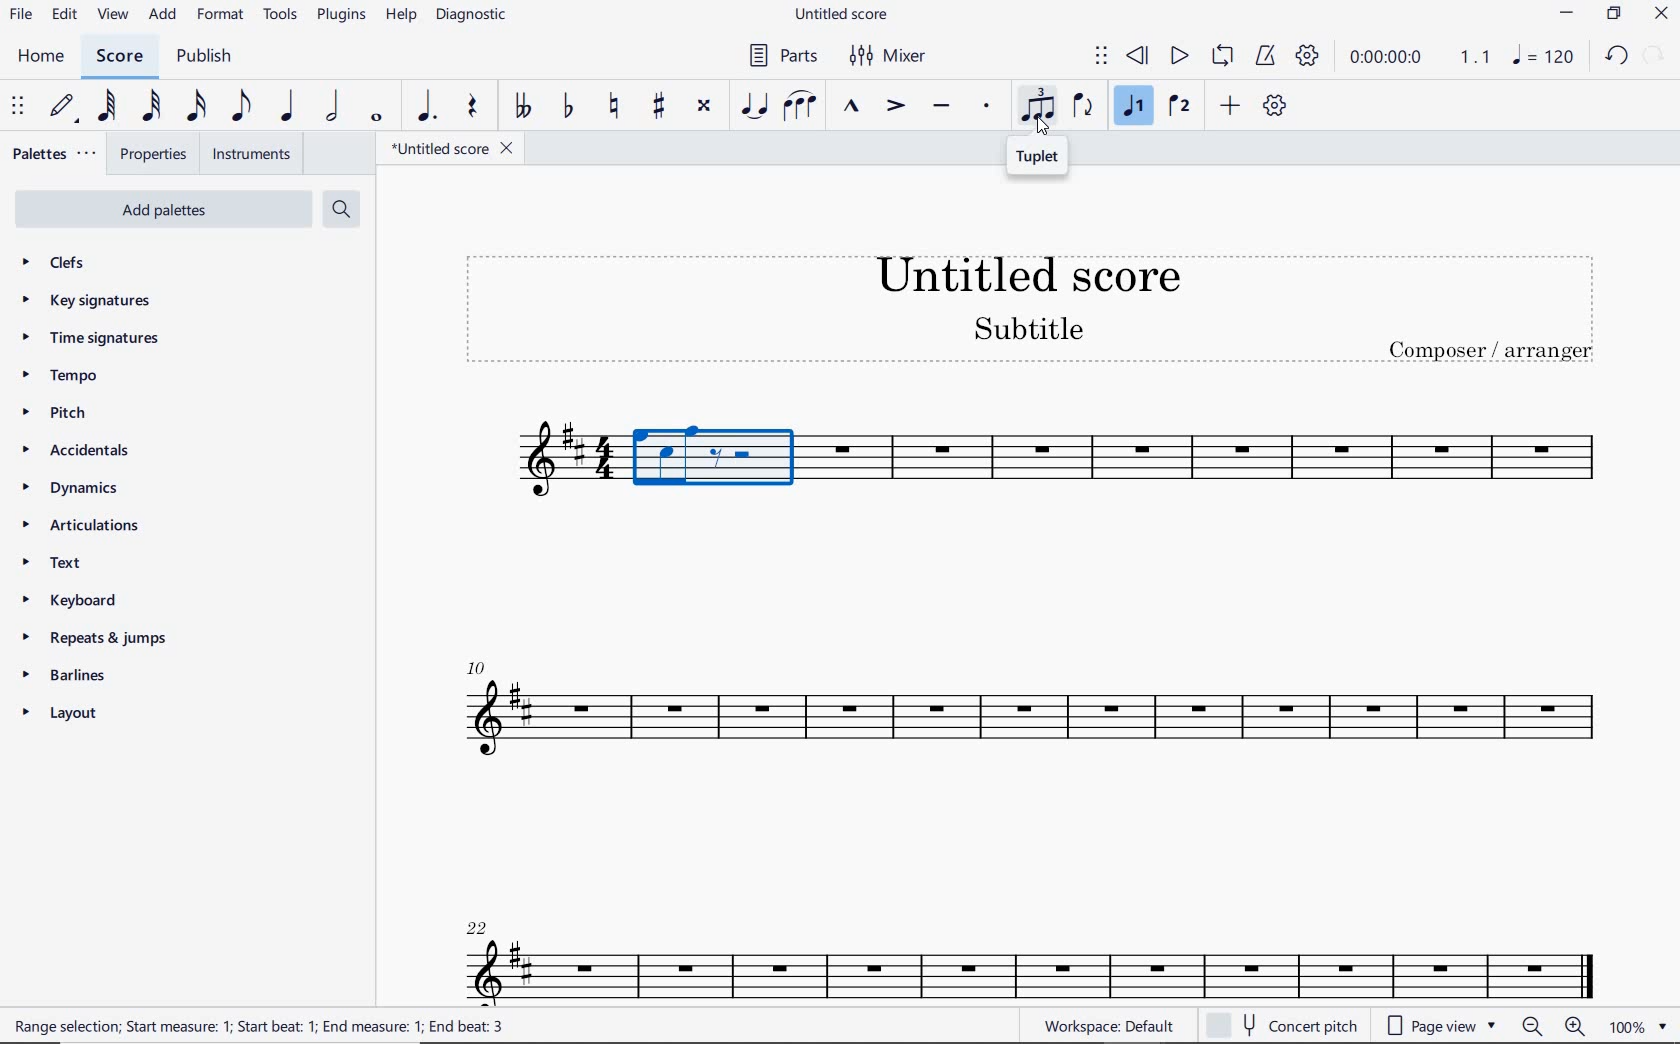 This screenshot has width=1680, height=1044. What do you see at coordinates (340, 208) in the screenshot?
I see `SEARCH PALETTES` at bounding box center [340, 208].